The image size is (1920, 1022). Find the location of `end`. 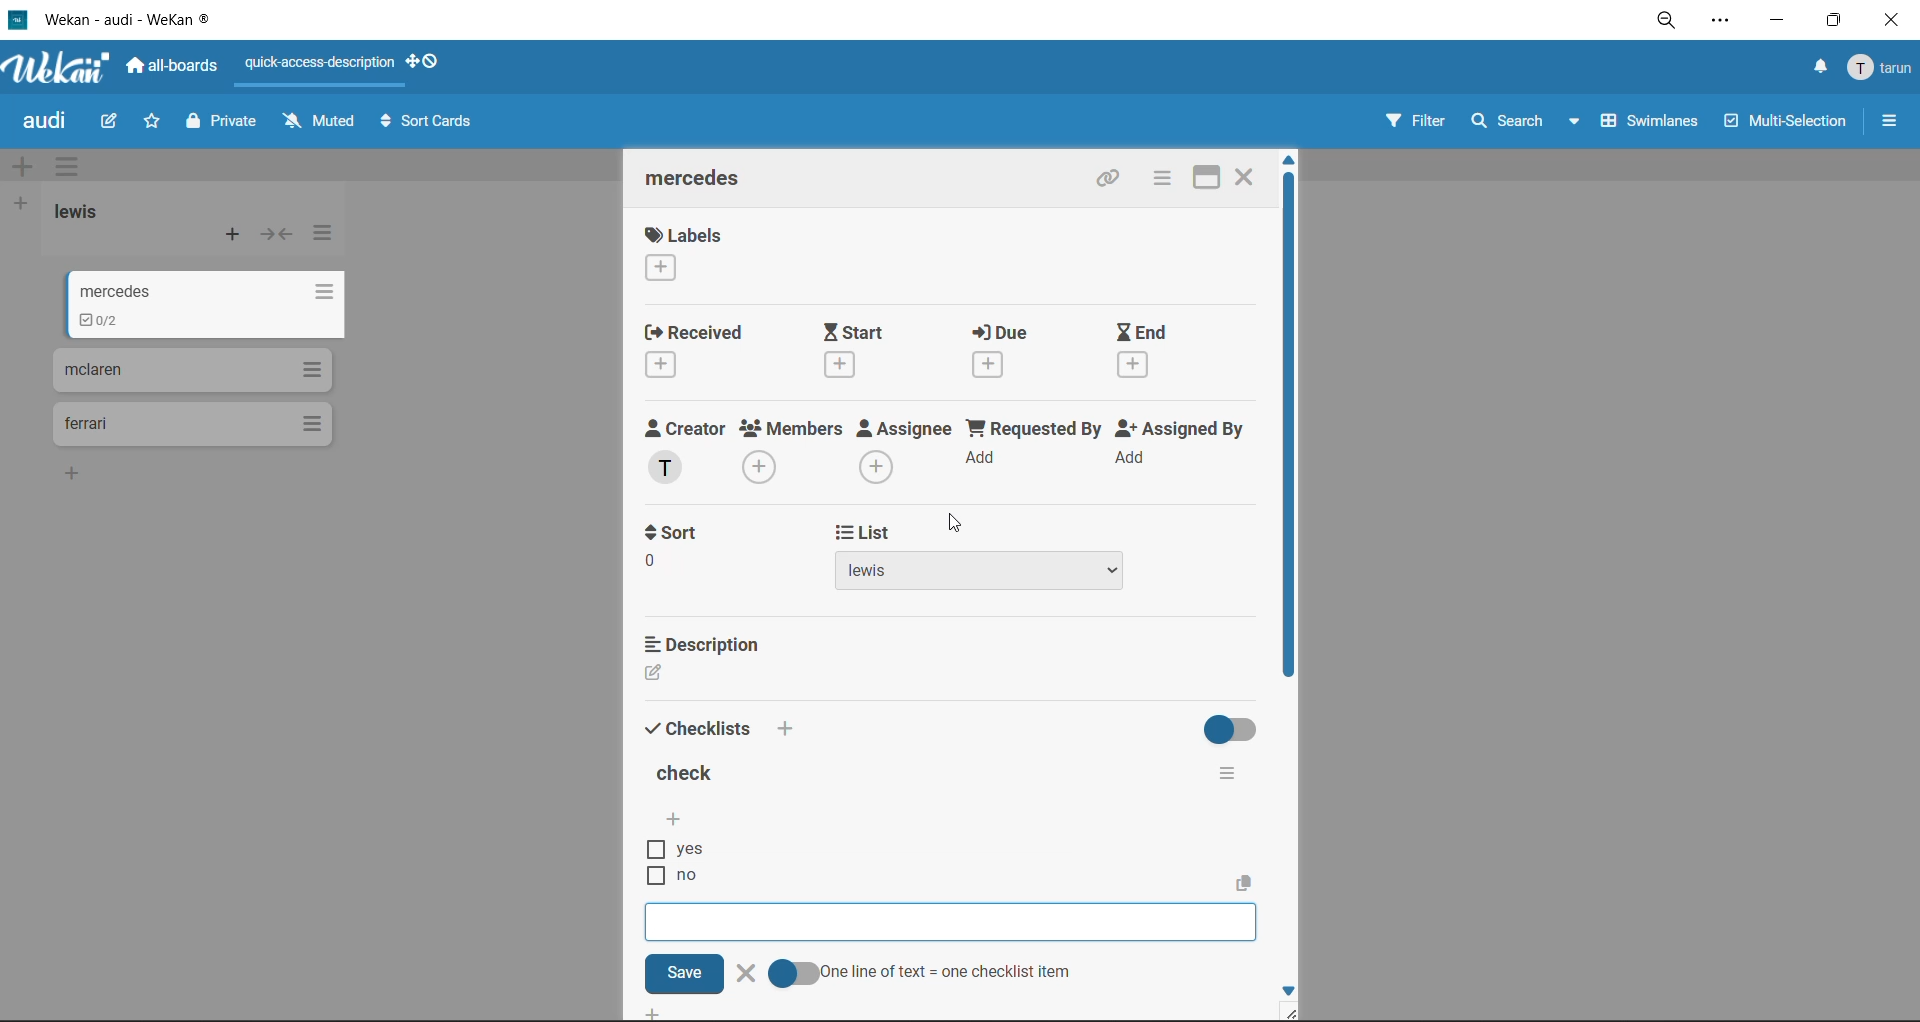

end is located at coordinates (1145, 352).